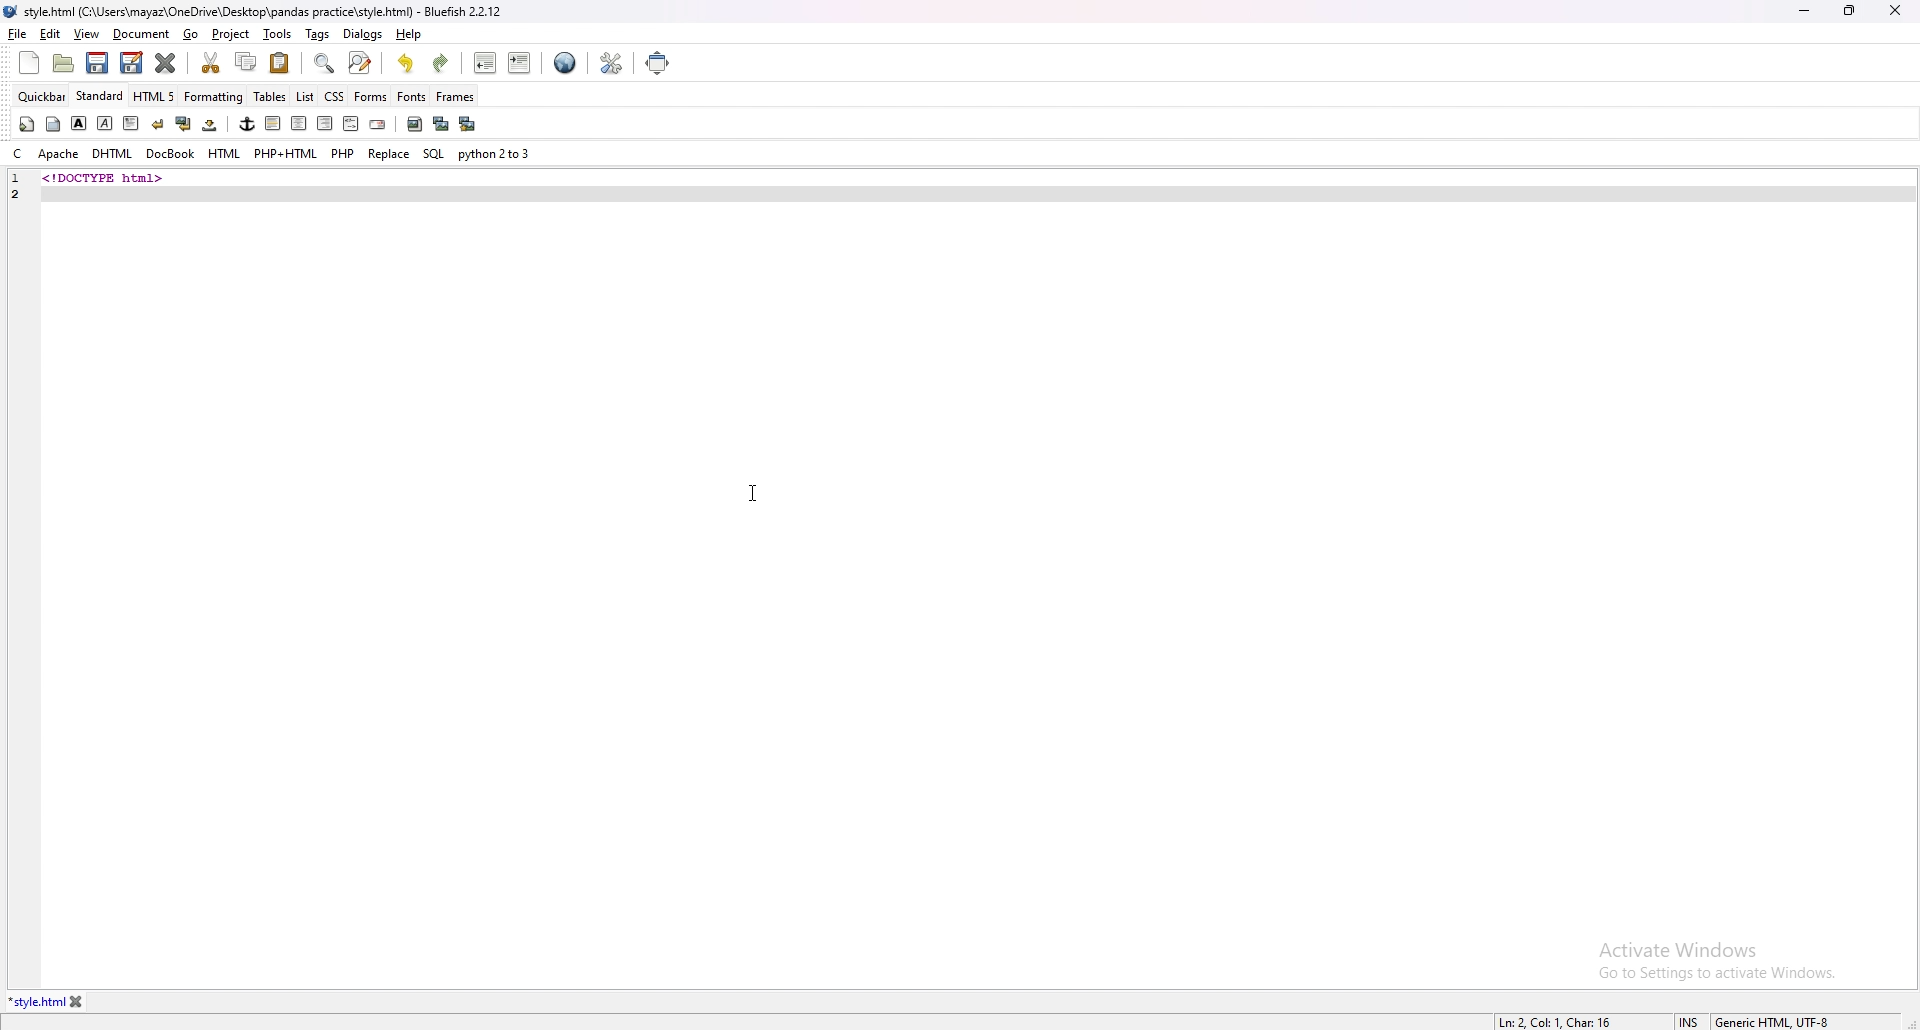 Image resolution: width=1920 pixels, height=1030 pixels. Describe the element at coordinates (377, 125) in the screenshot. I see `email` at that location.